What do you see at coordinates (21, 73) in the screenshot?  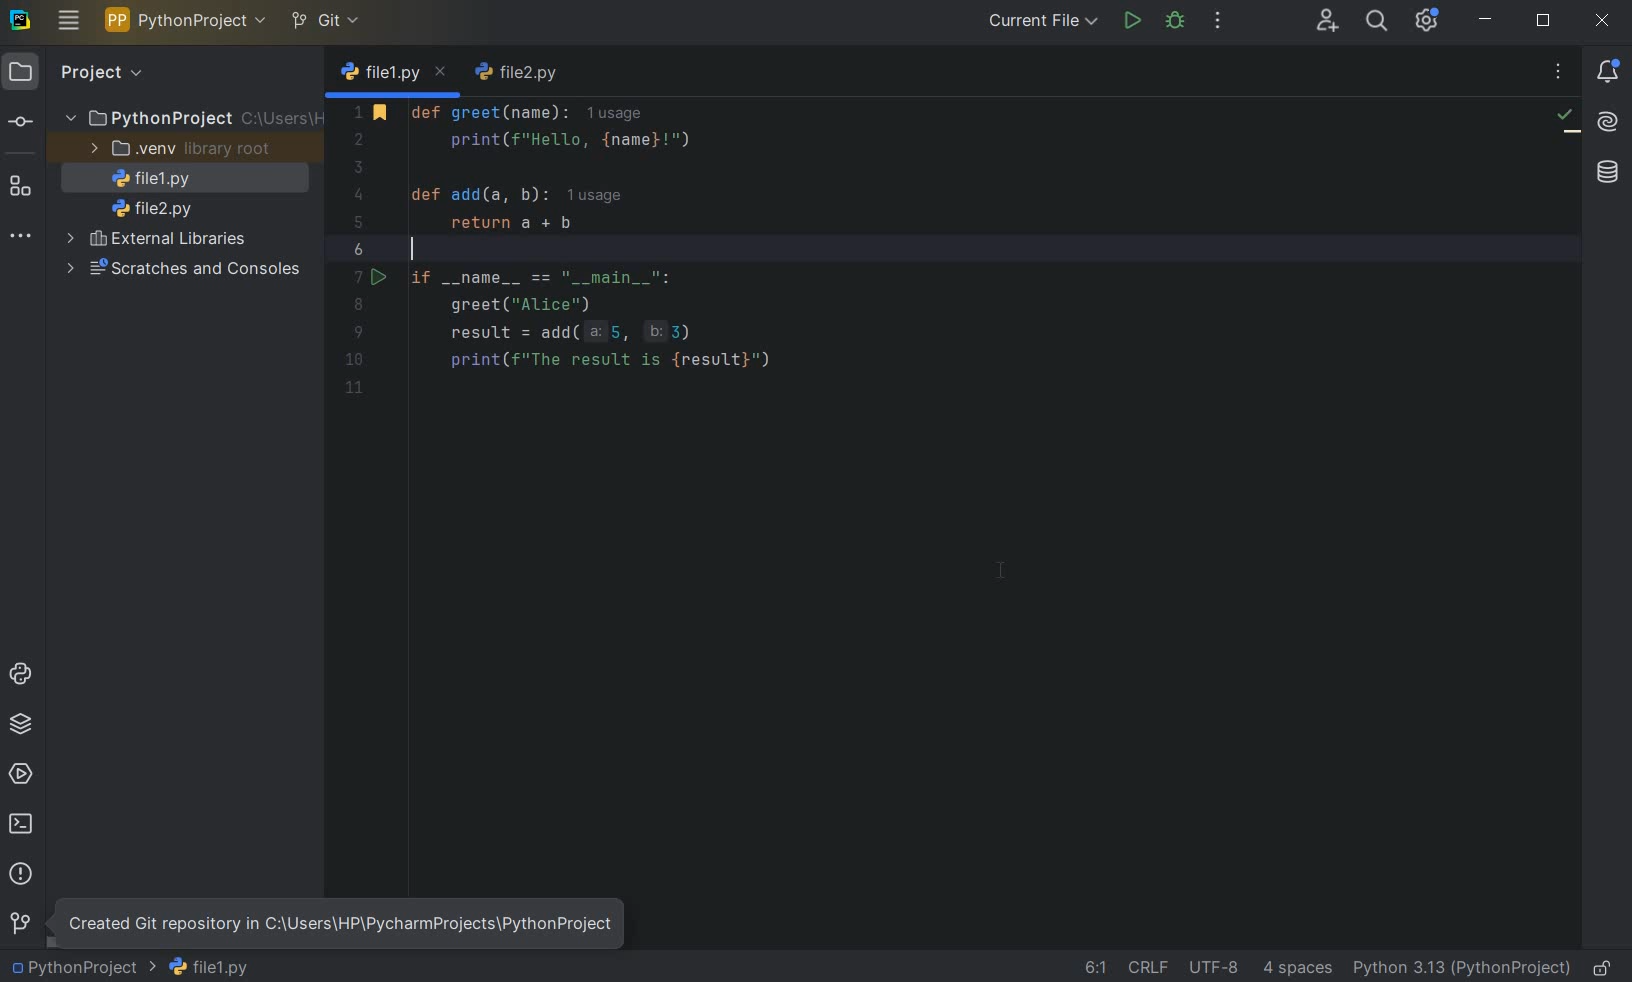 I see `Project icon` at bounding box center [21, 73].